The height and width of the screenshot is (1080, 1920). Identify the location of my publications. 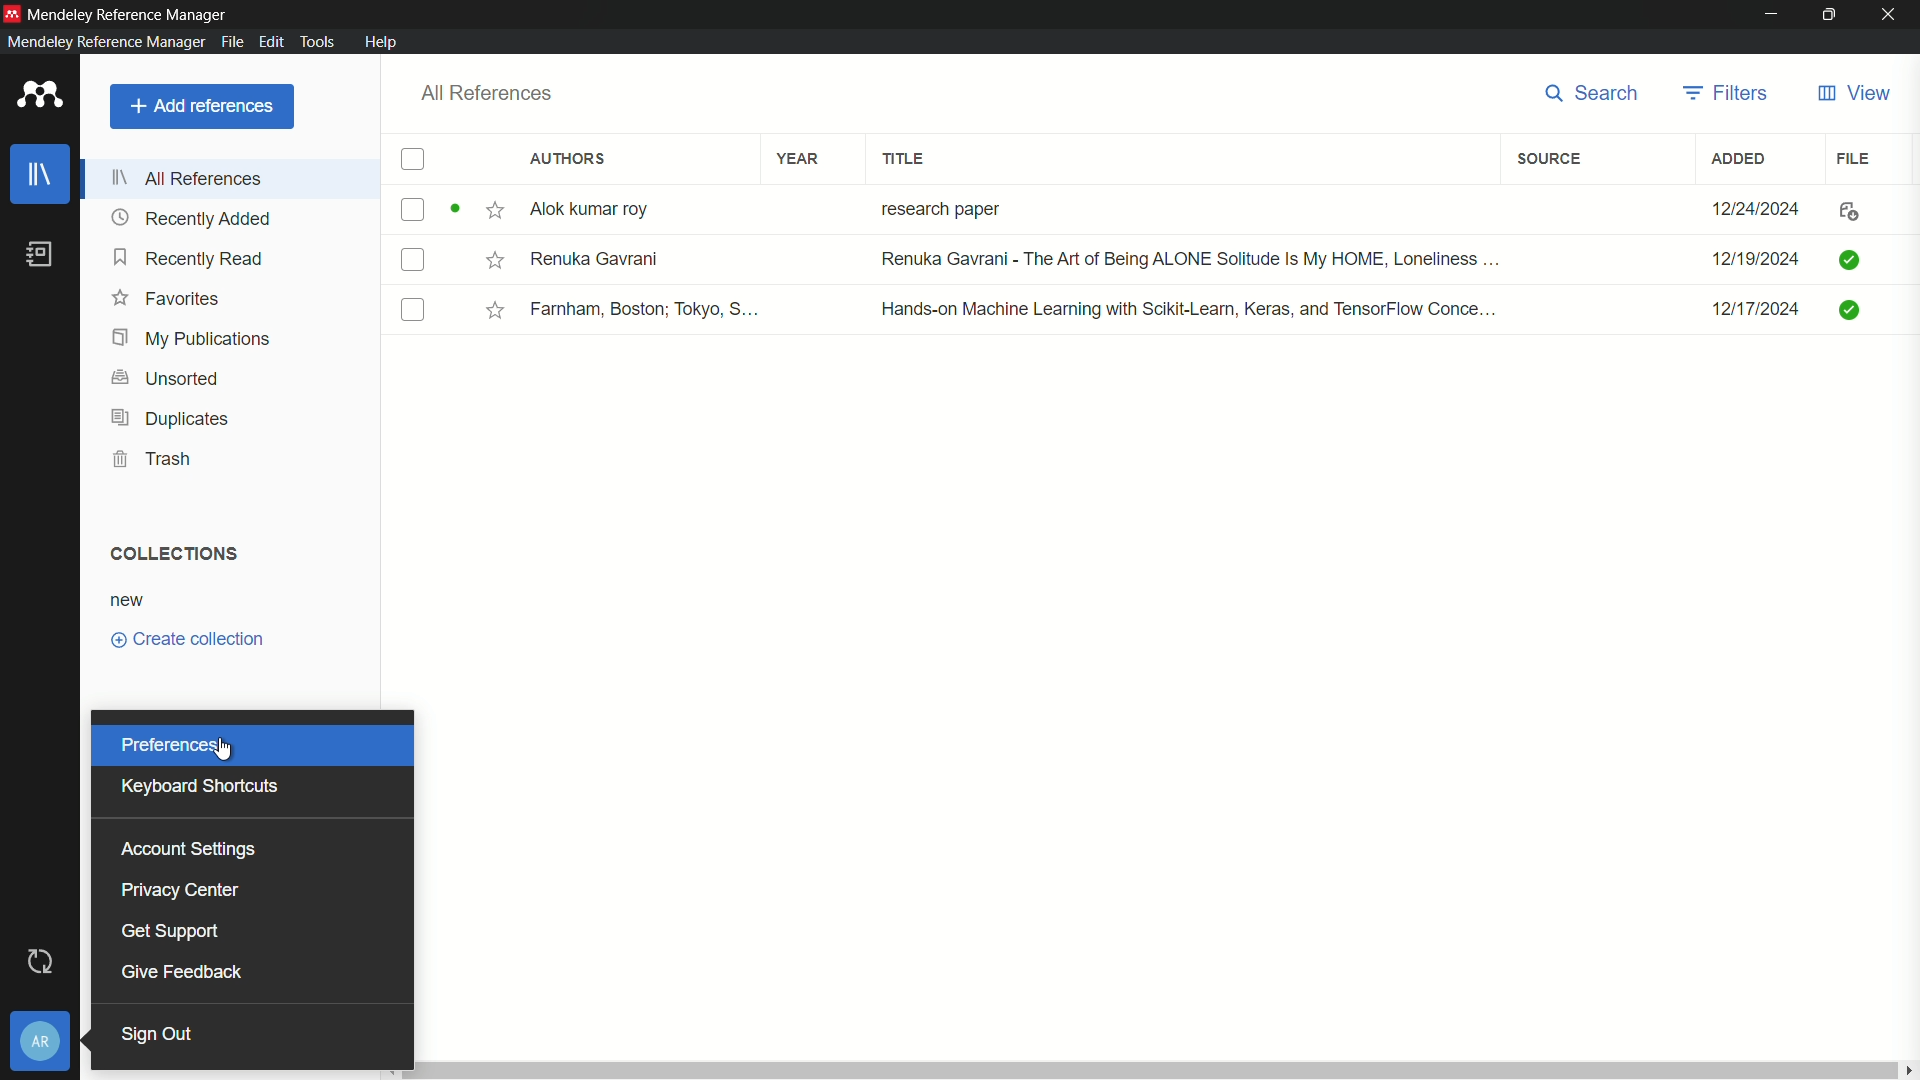
(191, 339).